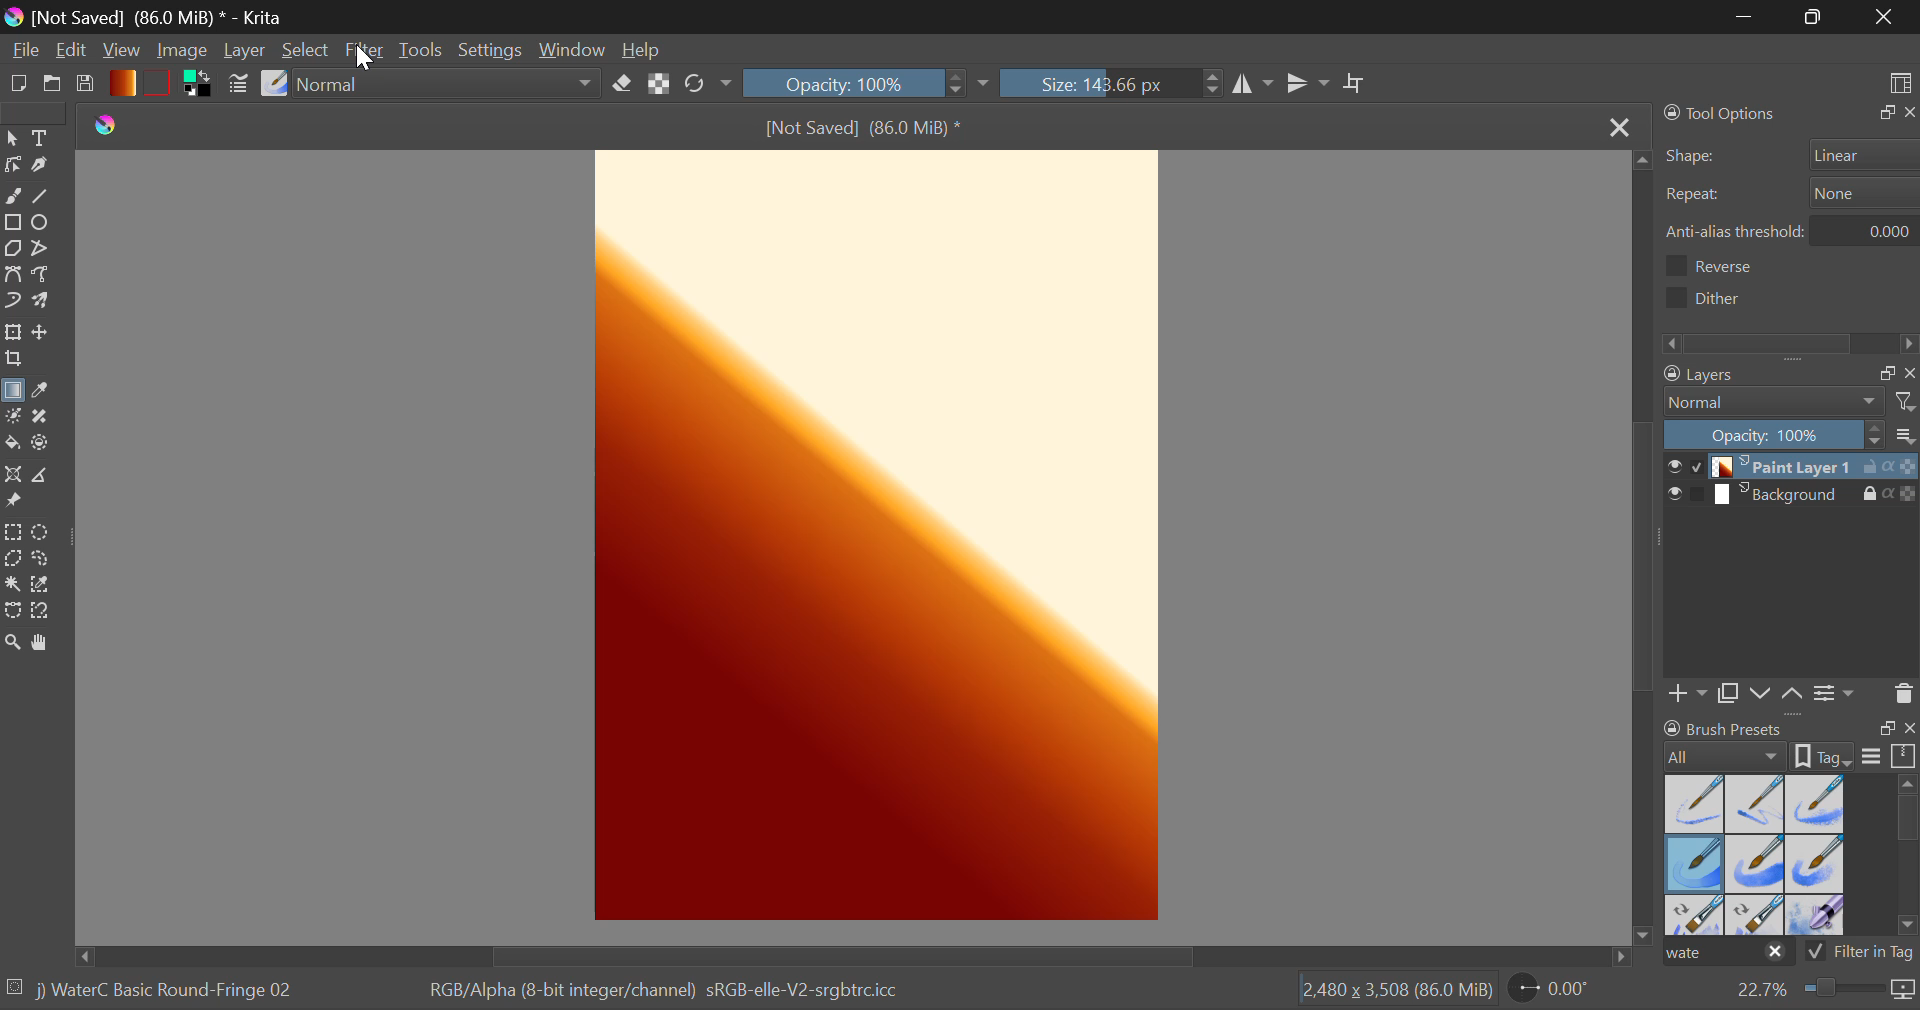  What do you see at coordinates (305, 48) in the screenshot?
I see `Select` at bounding box center [305, 48].